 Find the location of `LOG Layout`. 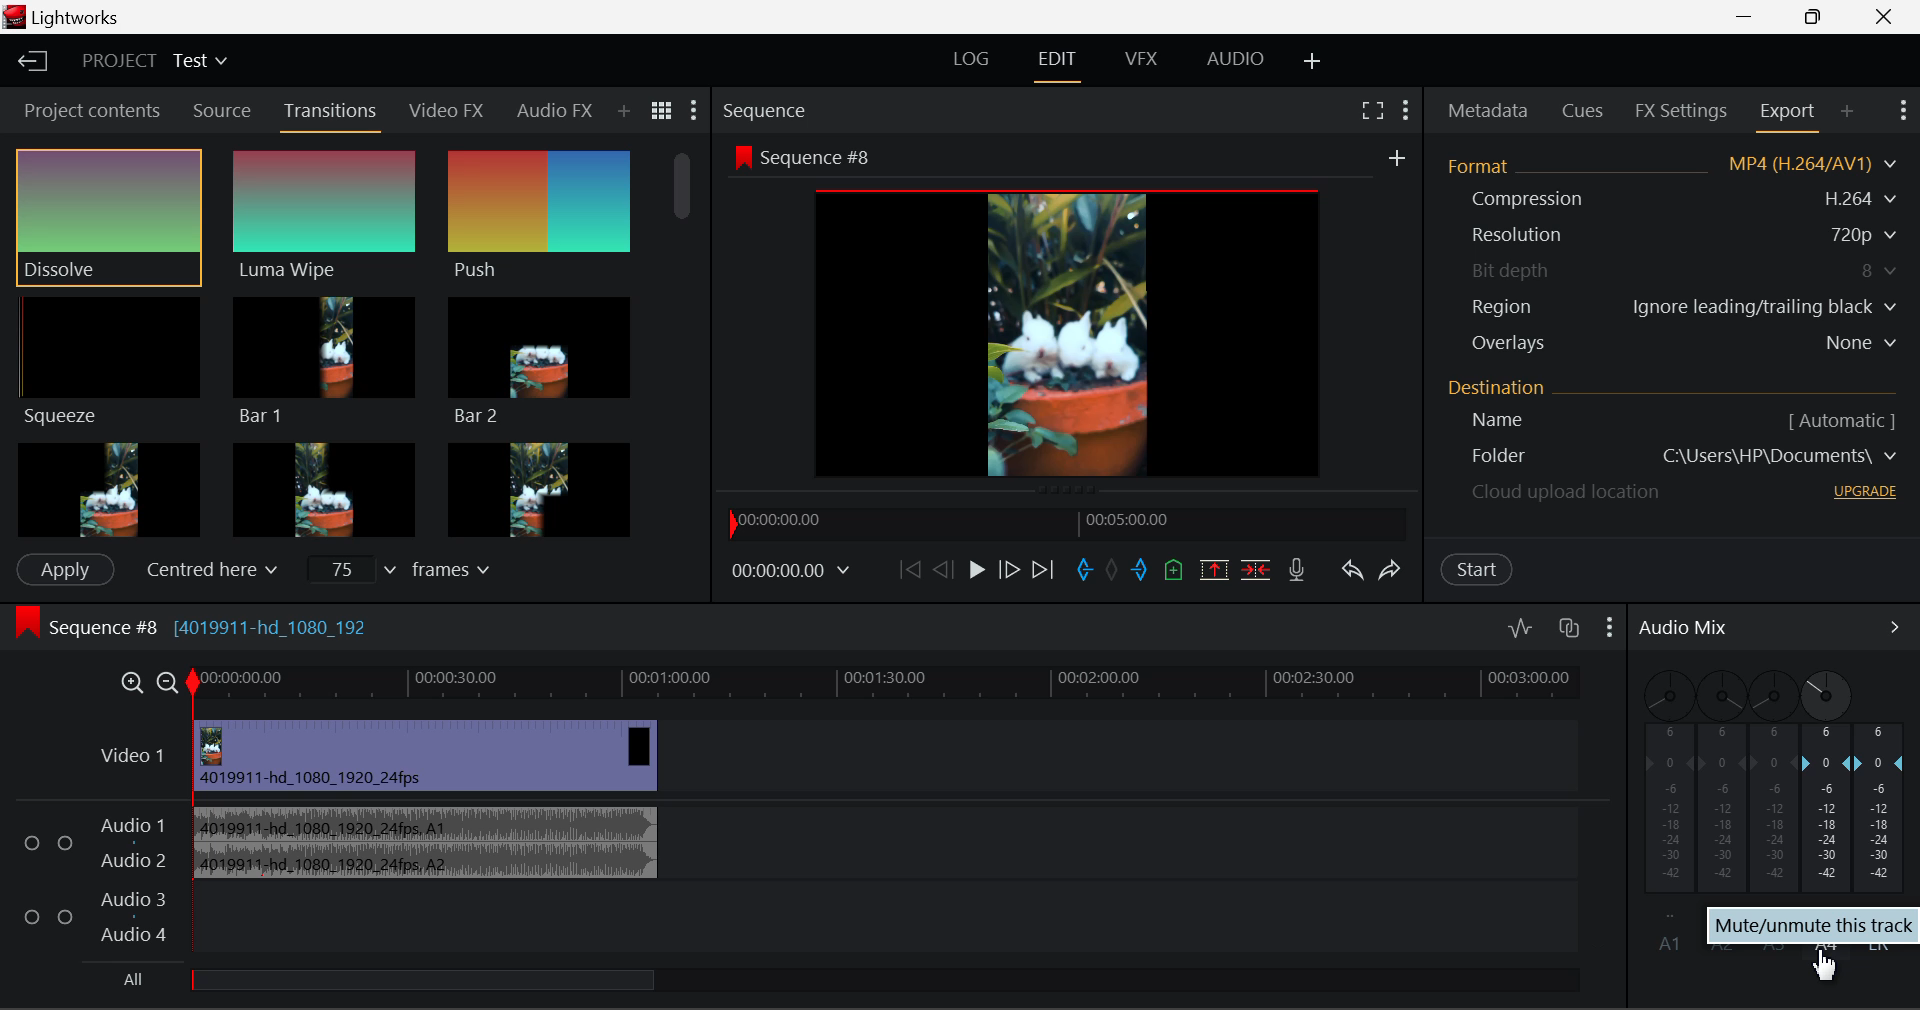

LOG Layout is located at coordinates (972, 58).